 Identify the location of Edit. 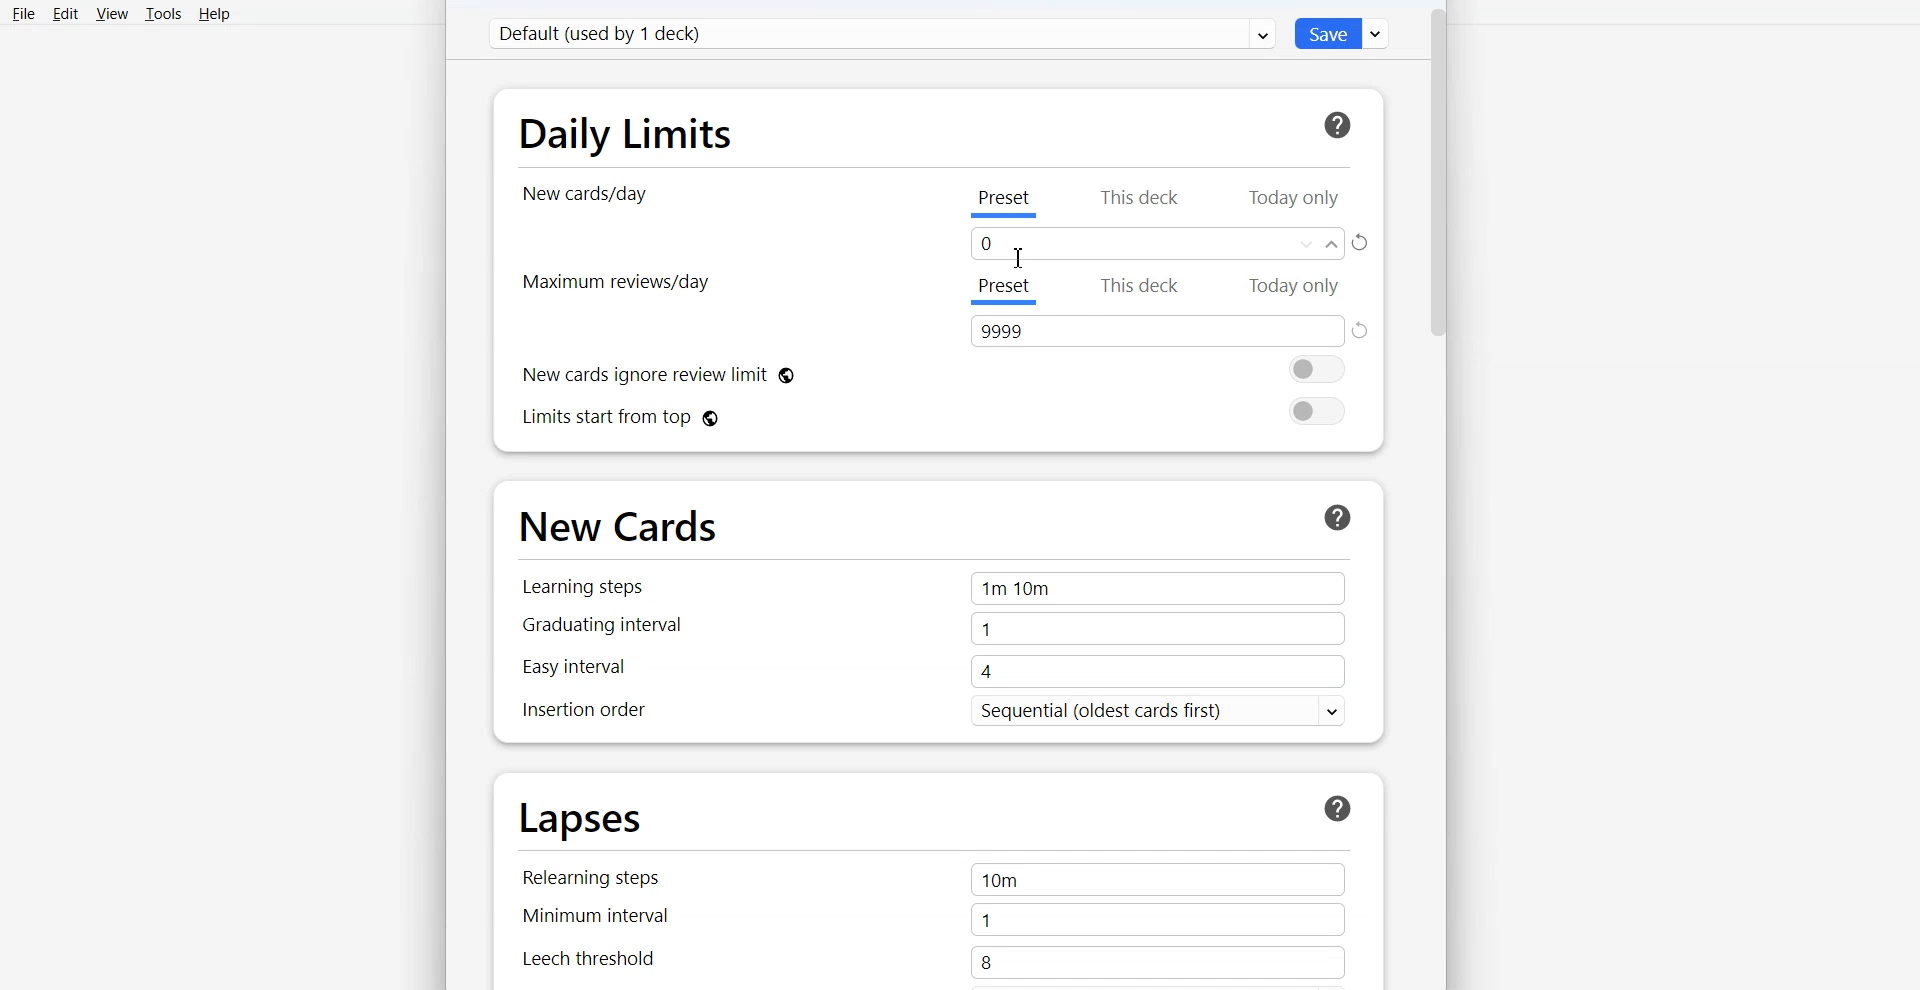
(65, 13).